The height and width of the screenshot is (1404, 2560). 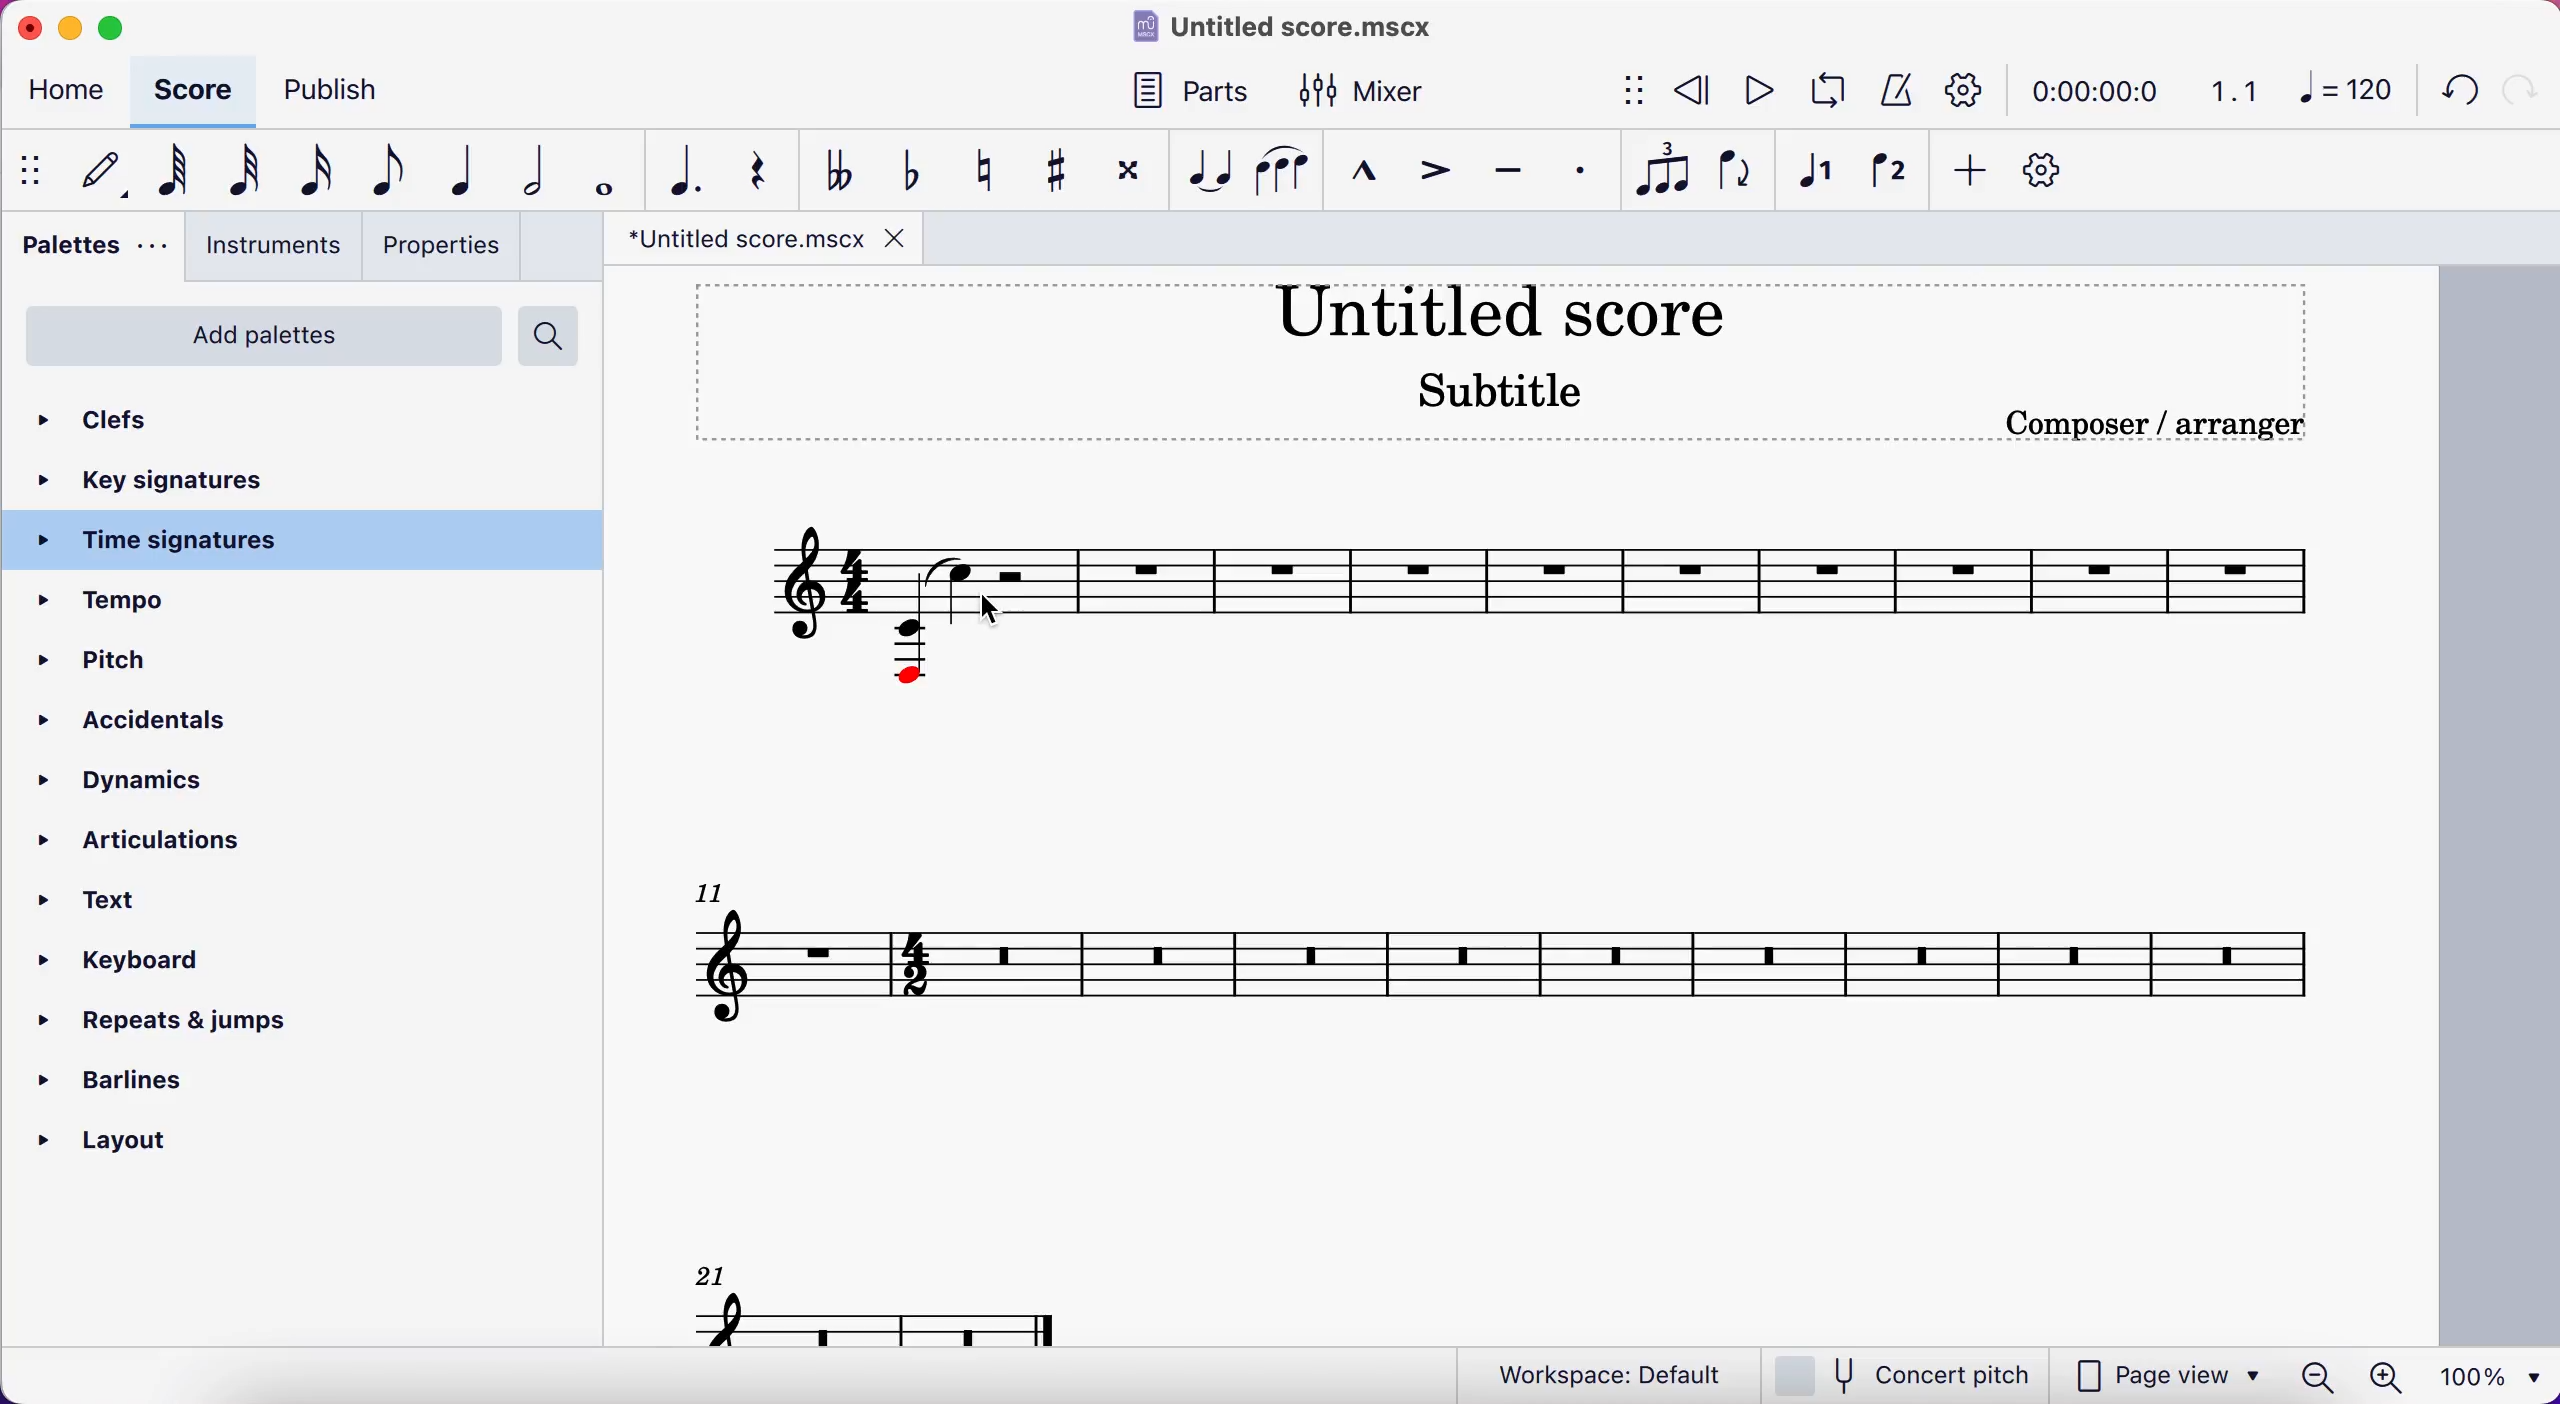 What do you see at coordinates (1581, 171) in the screenshot?
I see `stacatto` at bounding box center [1581, 171].